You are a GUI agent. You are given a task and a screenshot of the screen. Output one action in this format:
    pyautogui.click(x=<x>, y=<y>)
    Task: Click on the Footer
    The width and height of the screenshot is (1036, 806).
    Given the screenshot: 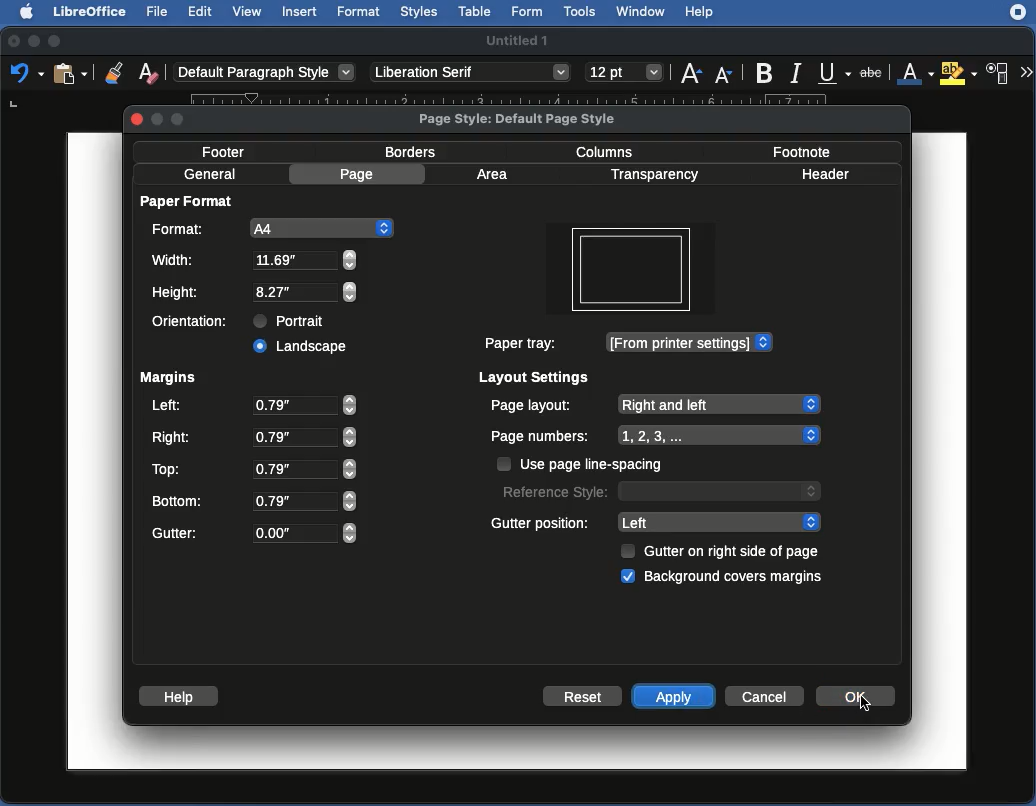 What is the action you would take?
    pyautogui.click(x=225, y=152)
    